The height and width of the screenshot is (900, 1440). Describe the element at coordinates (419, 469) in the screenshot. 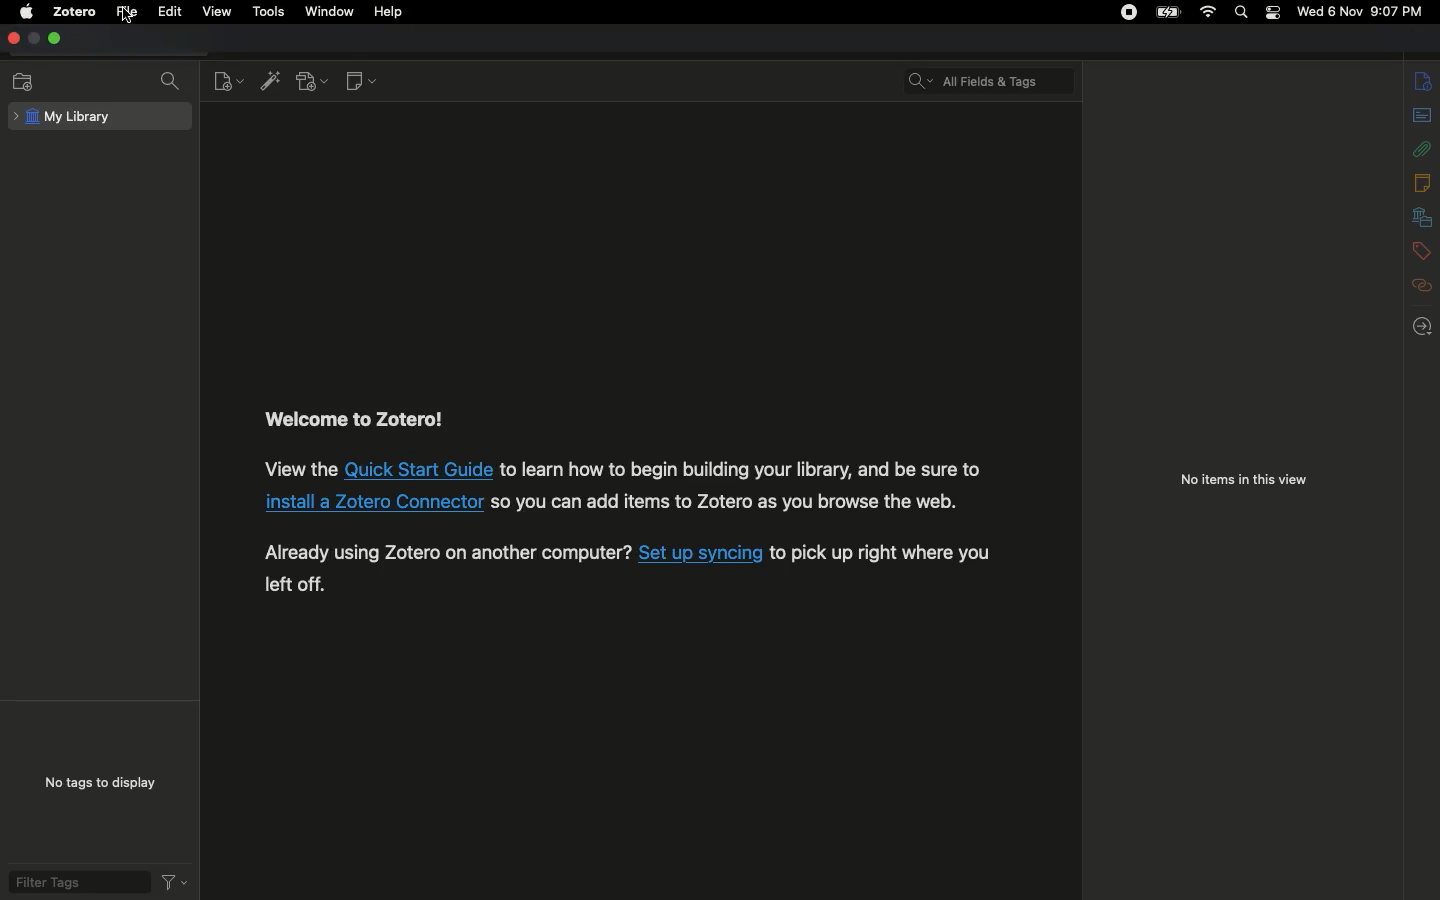

I see `Quick Start Guide` at that location.